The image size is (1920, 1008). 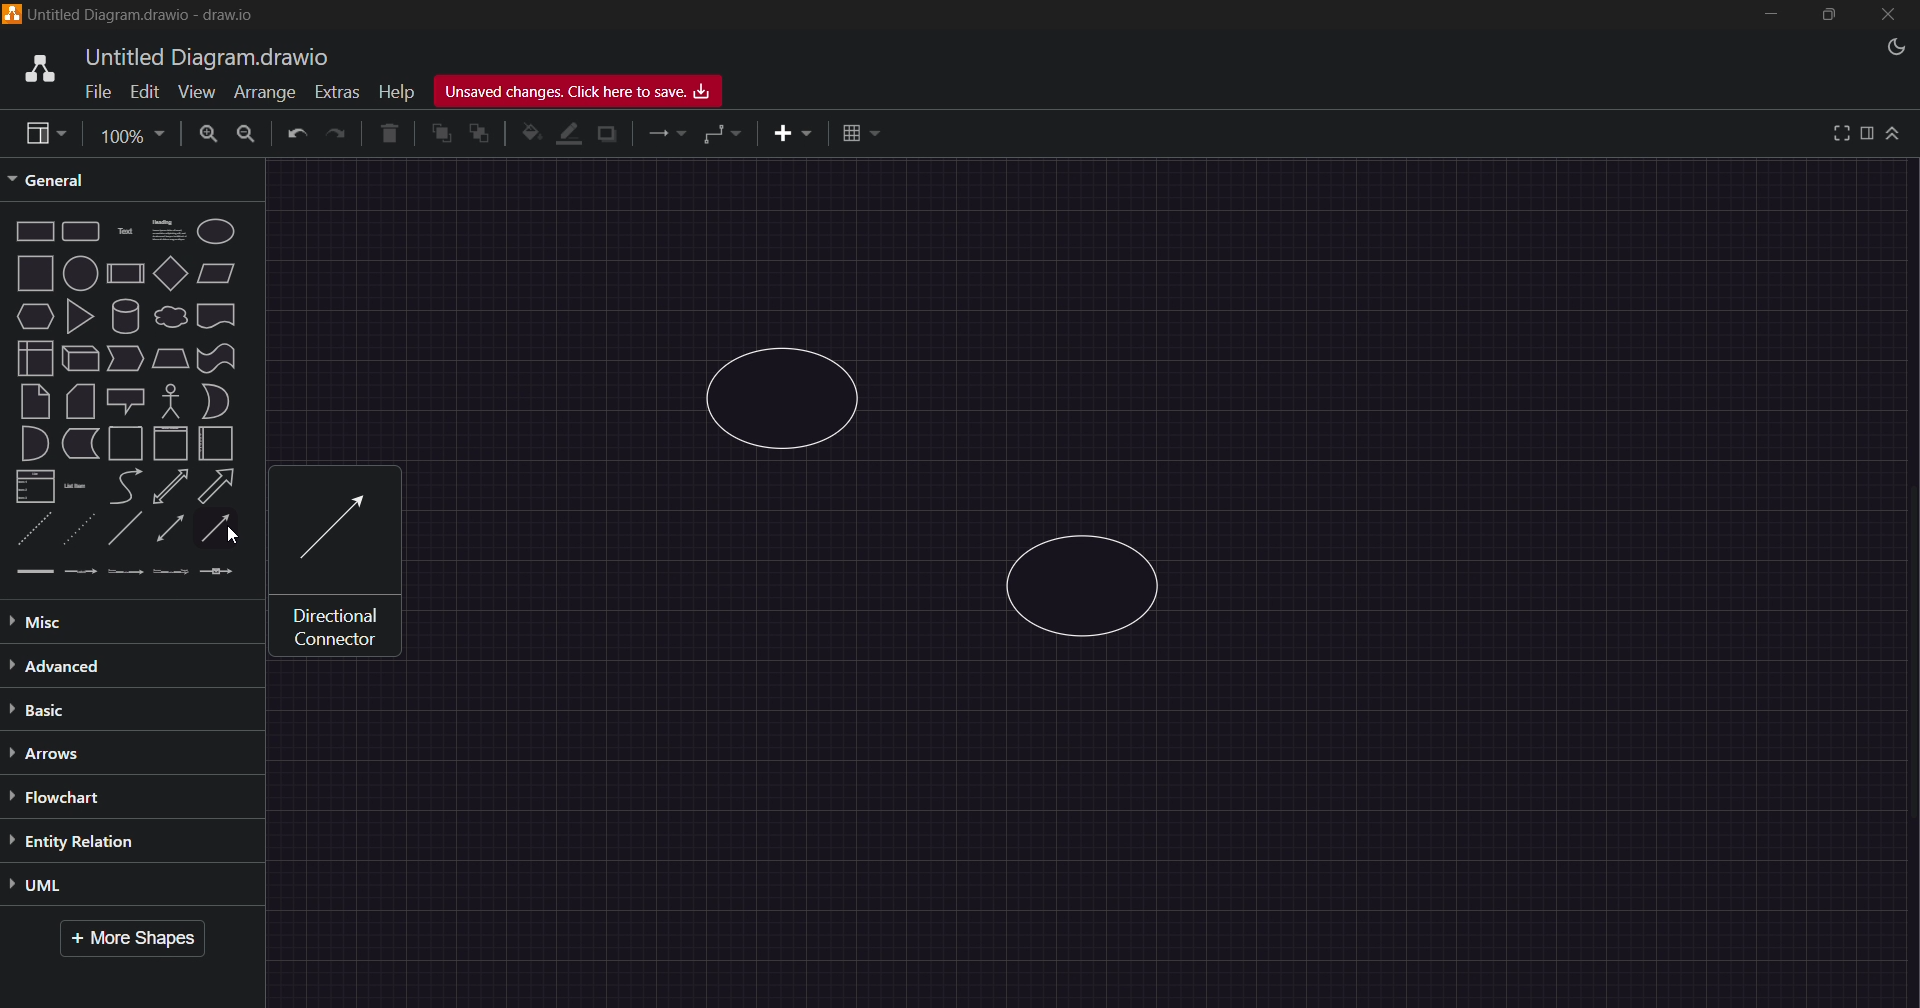 I want to click on Help, so click(x=396, y=88).